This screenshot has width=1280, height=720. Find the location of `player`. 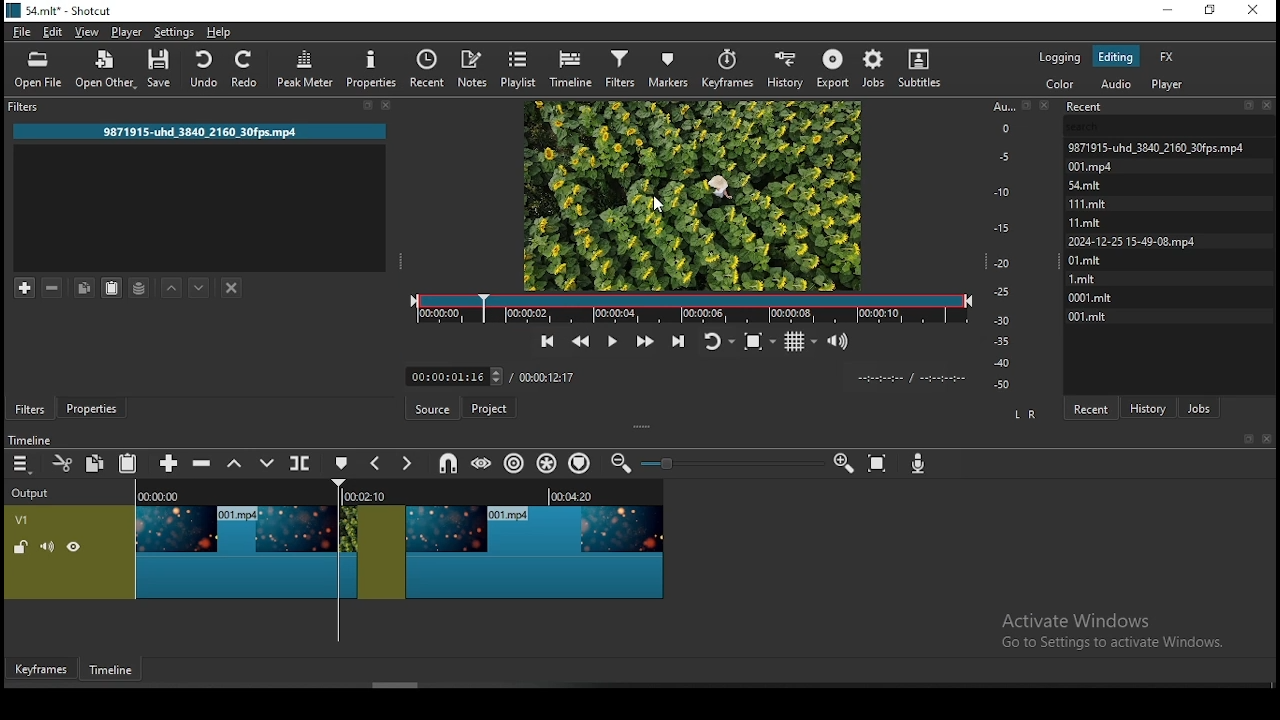

player is located at coordinates (1169, 86).